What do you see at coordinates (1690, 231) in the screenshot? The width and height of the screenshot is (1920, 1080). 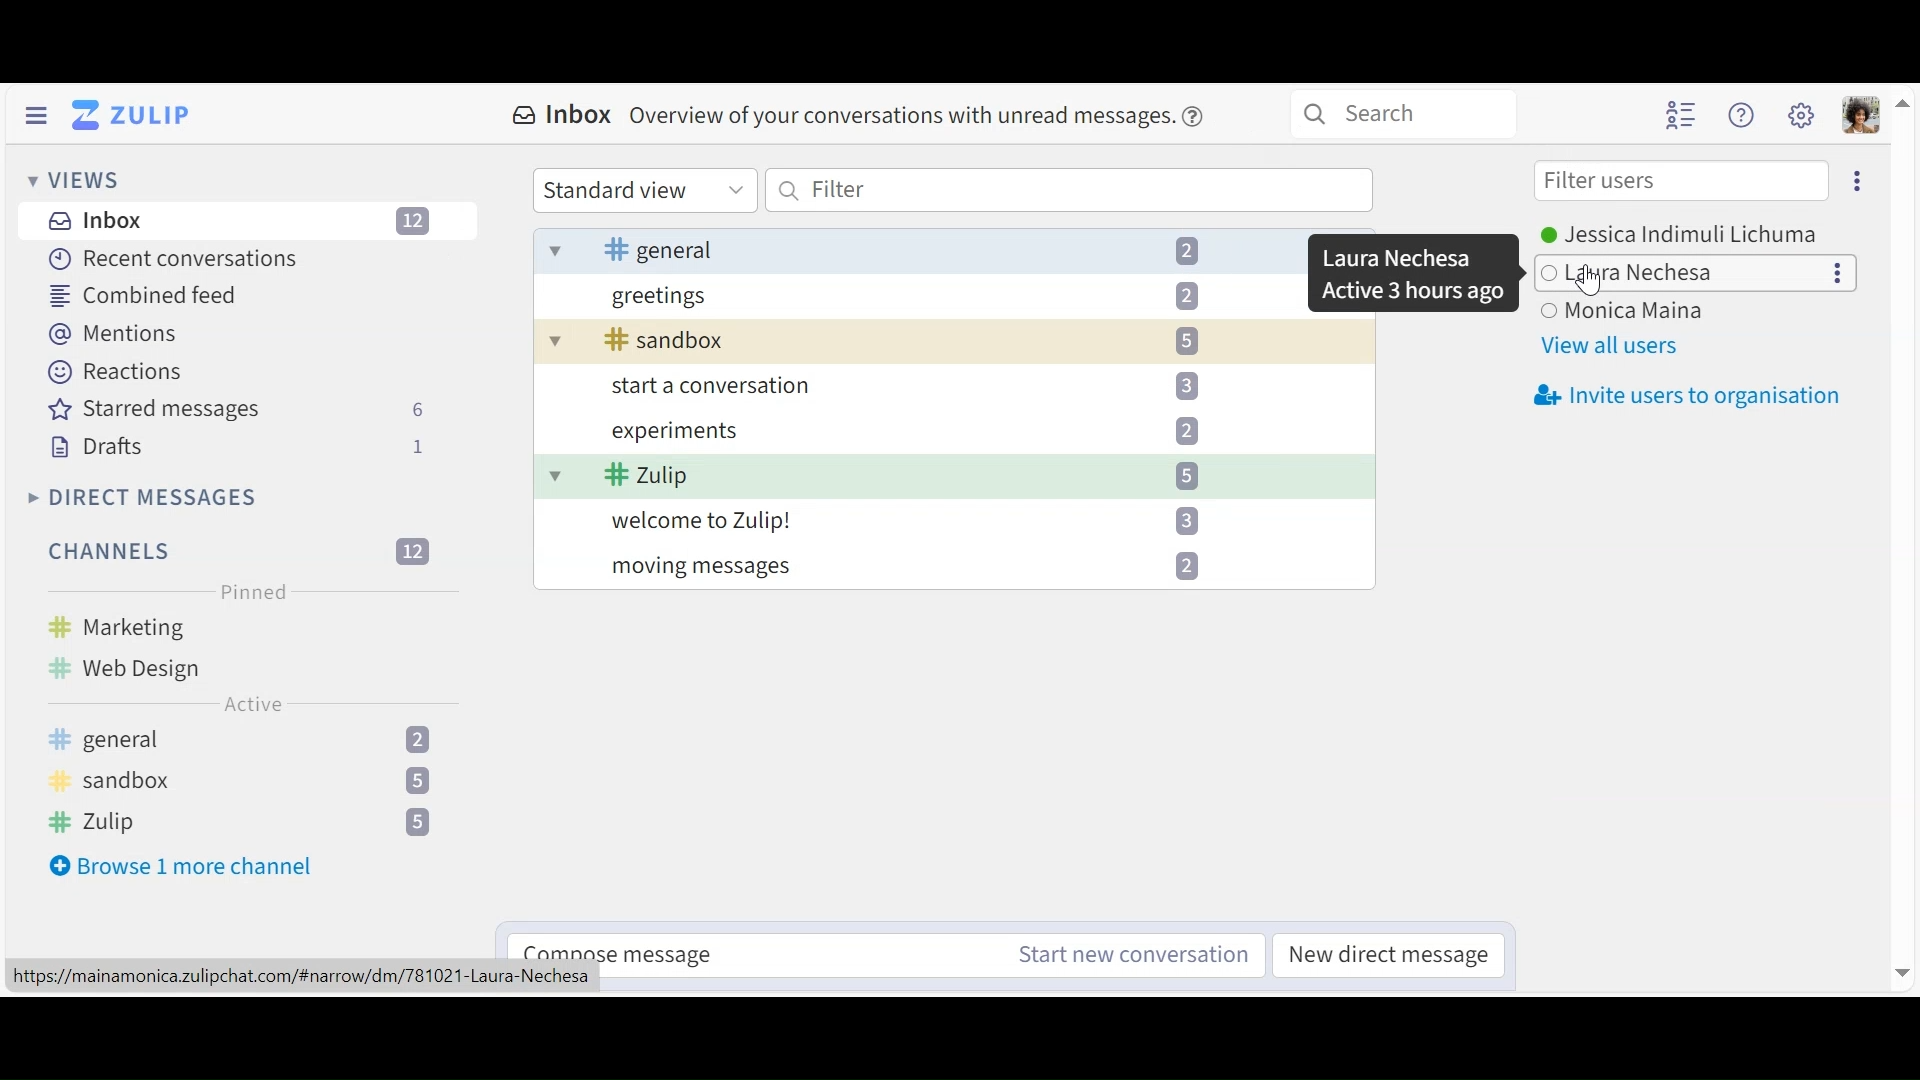 I see `Users` at bounding box center [1690, 231].